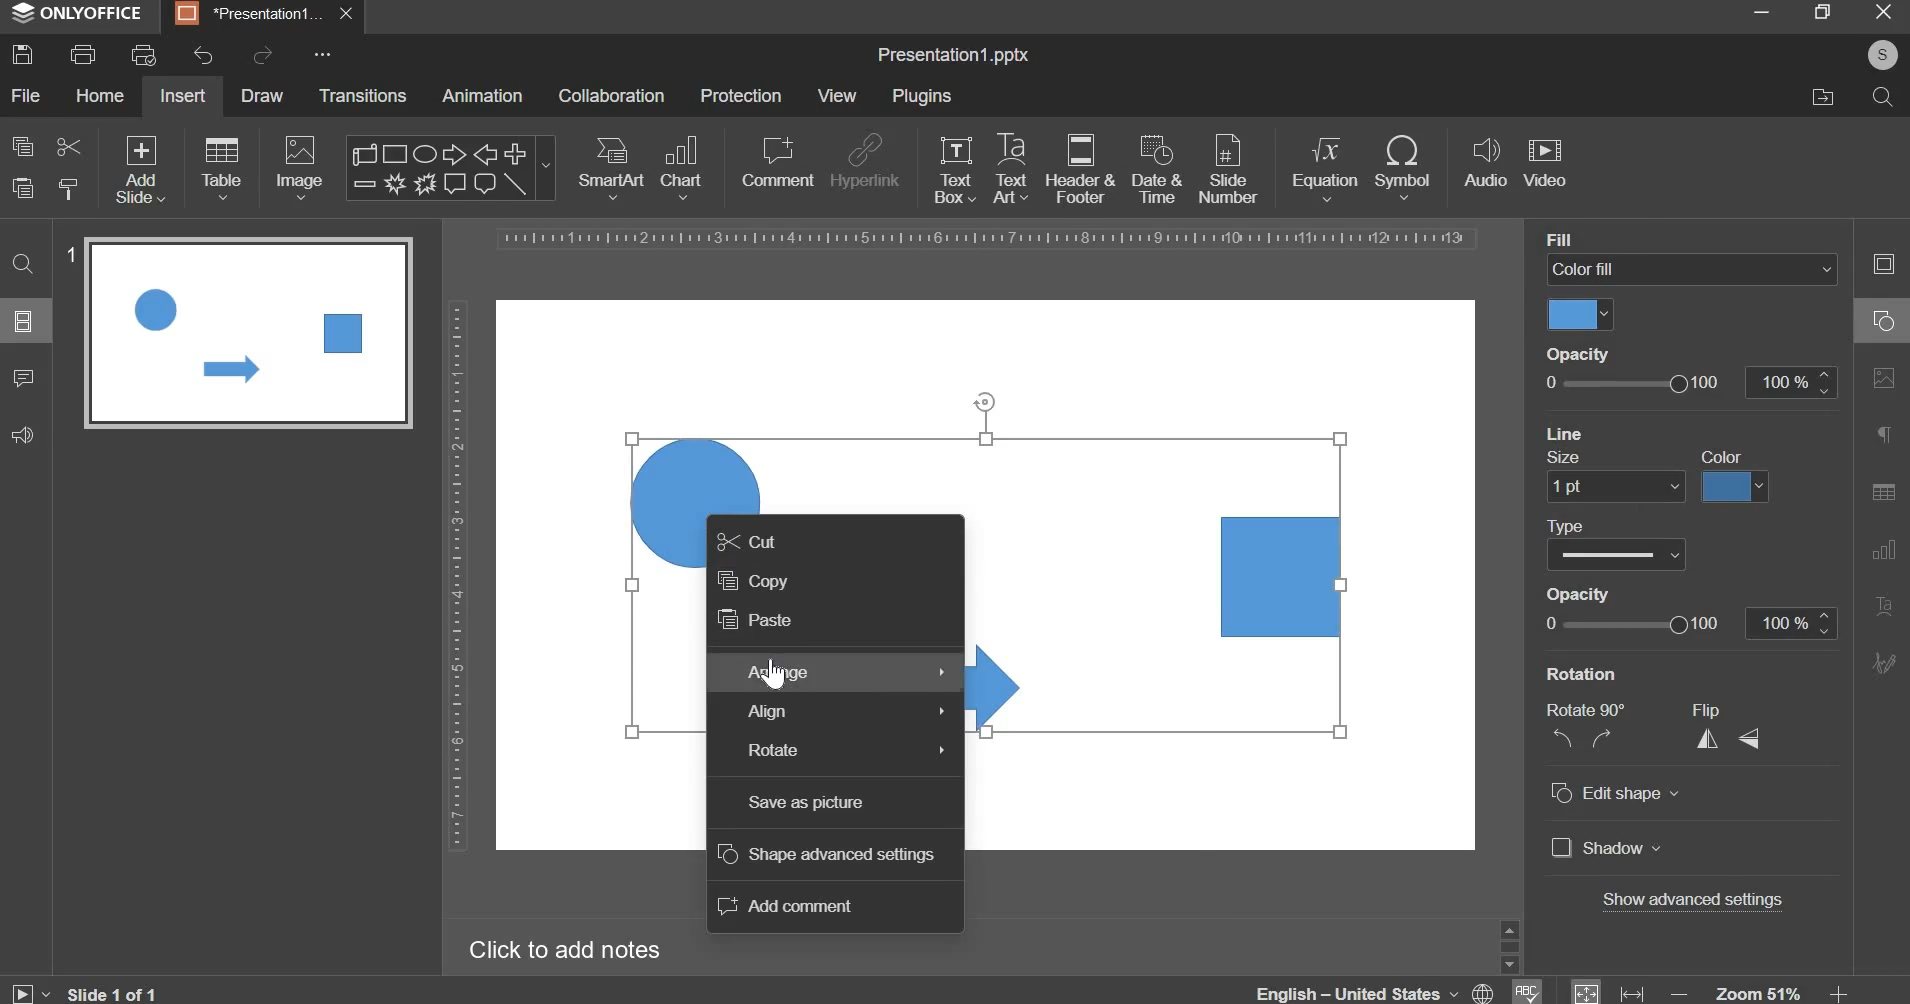 This screenshot has width=1910, height=1004. Describe the element at coordinates (364, 95) in the screenshot. I see `transitions` at that location.